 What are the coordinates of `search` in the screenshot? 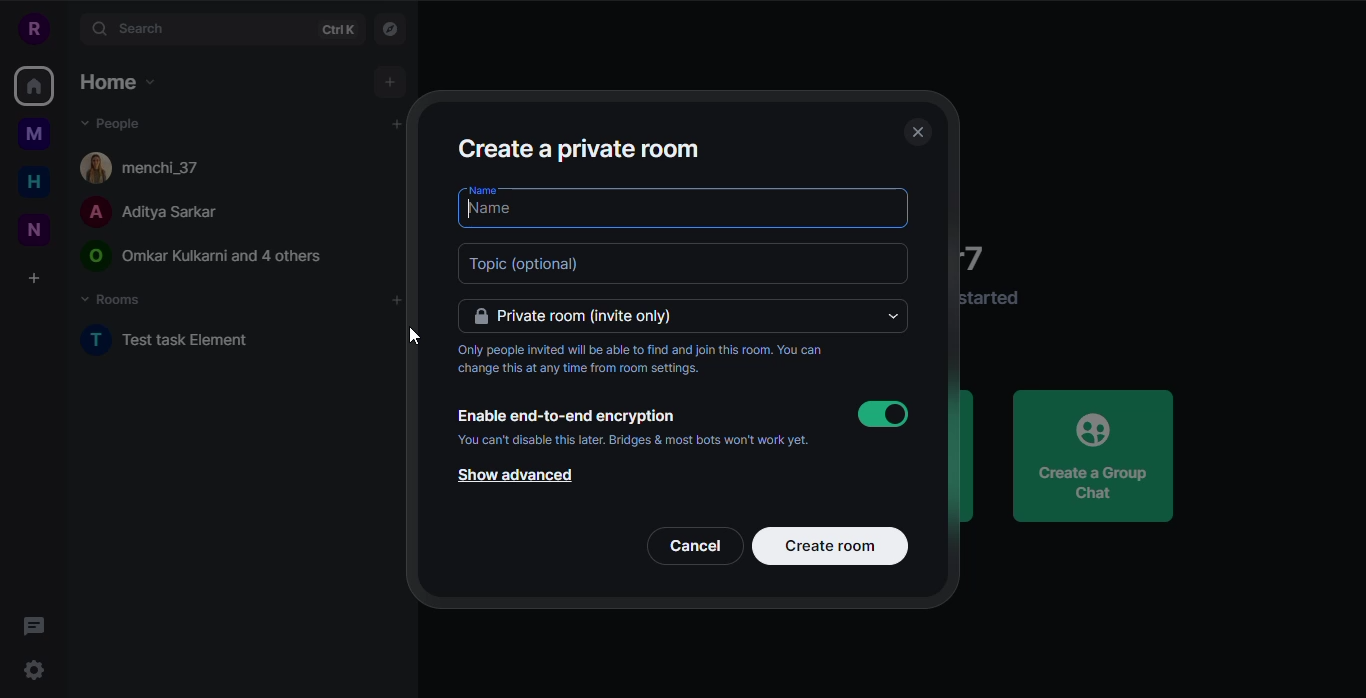 It's located at (132, 28).